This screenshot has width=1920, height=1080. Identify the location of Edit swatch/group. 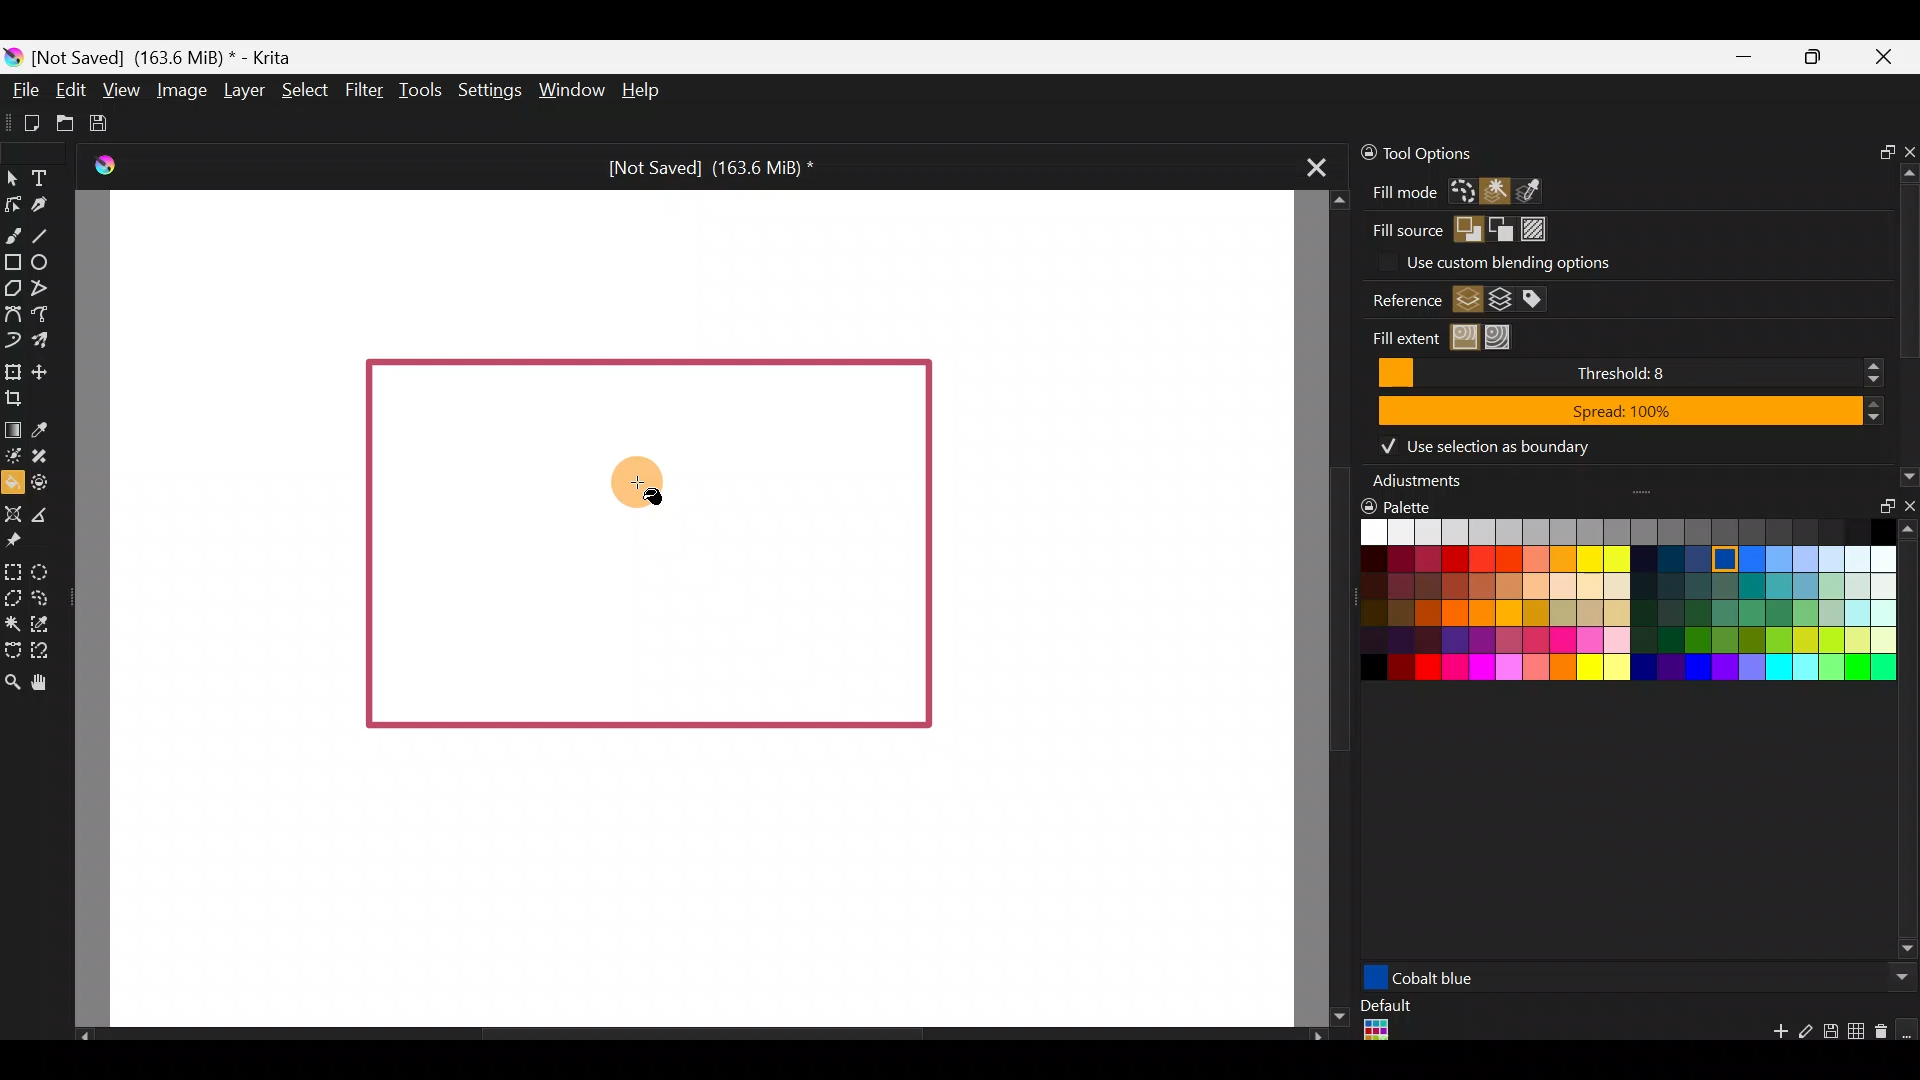
(1806, 1037).